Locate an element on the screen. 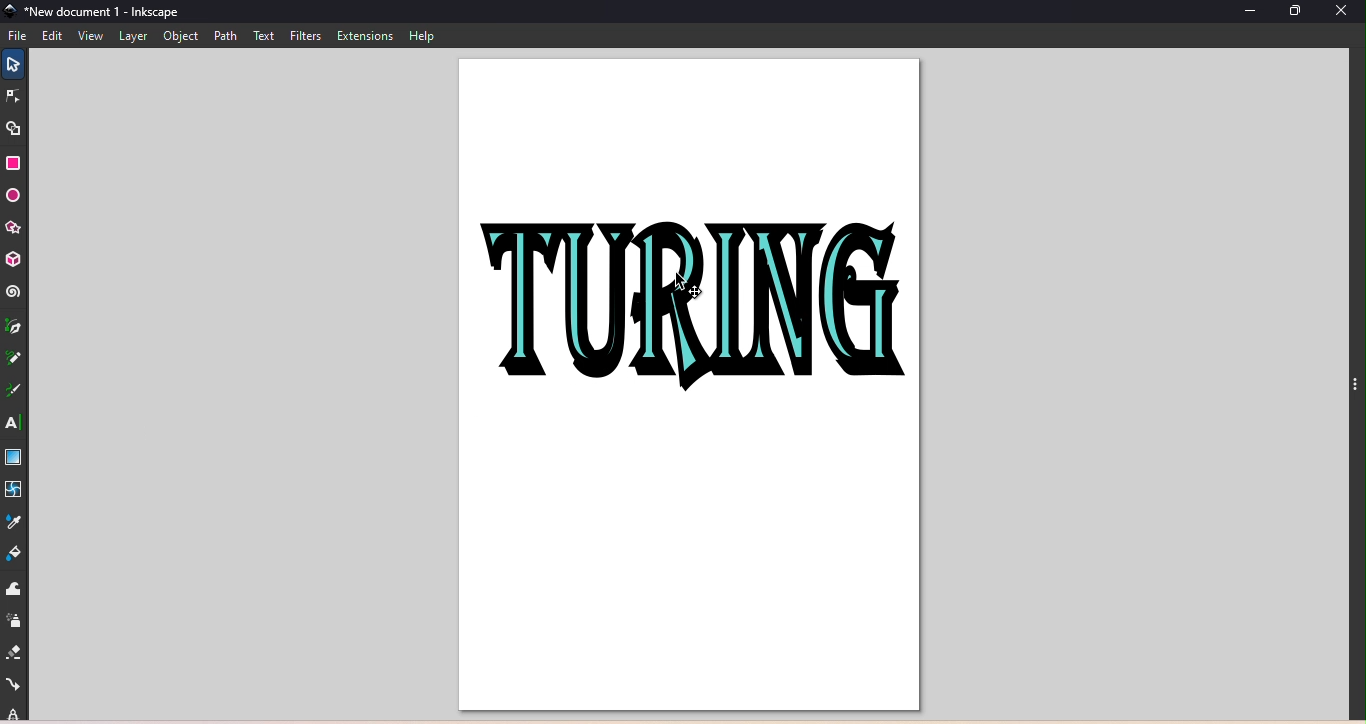  Calligraphy tool is located at coordinates (17, 392).